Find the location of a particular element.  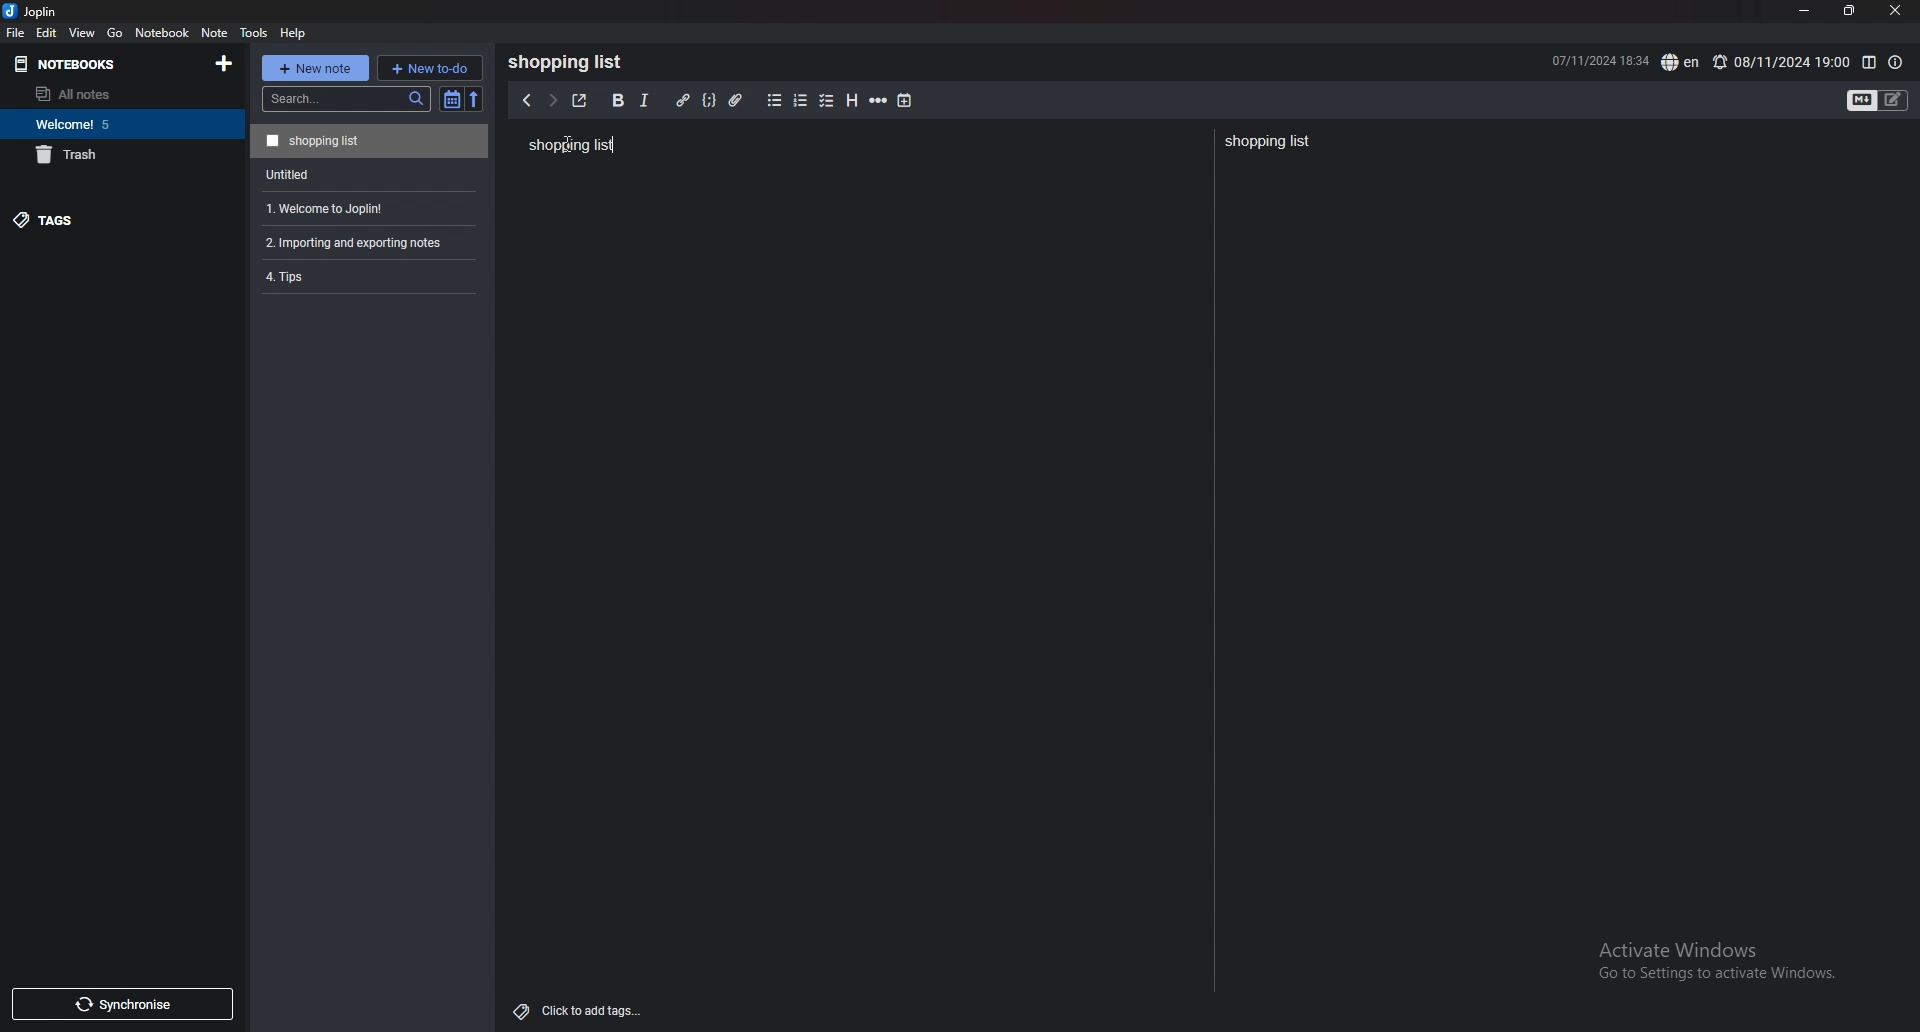

Shopping list is located at coordinates (369, 140).